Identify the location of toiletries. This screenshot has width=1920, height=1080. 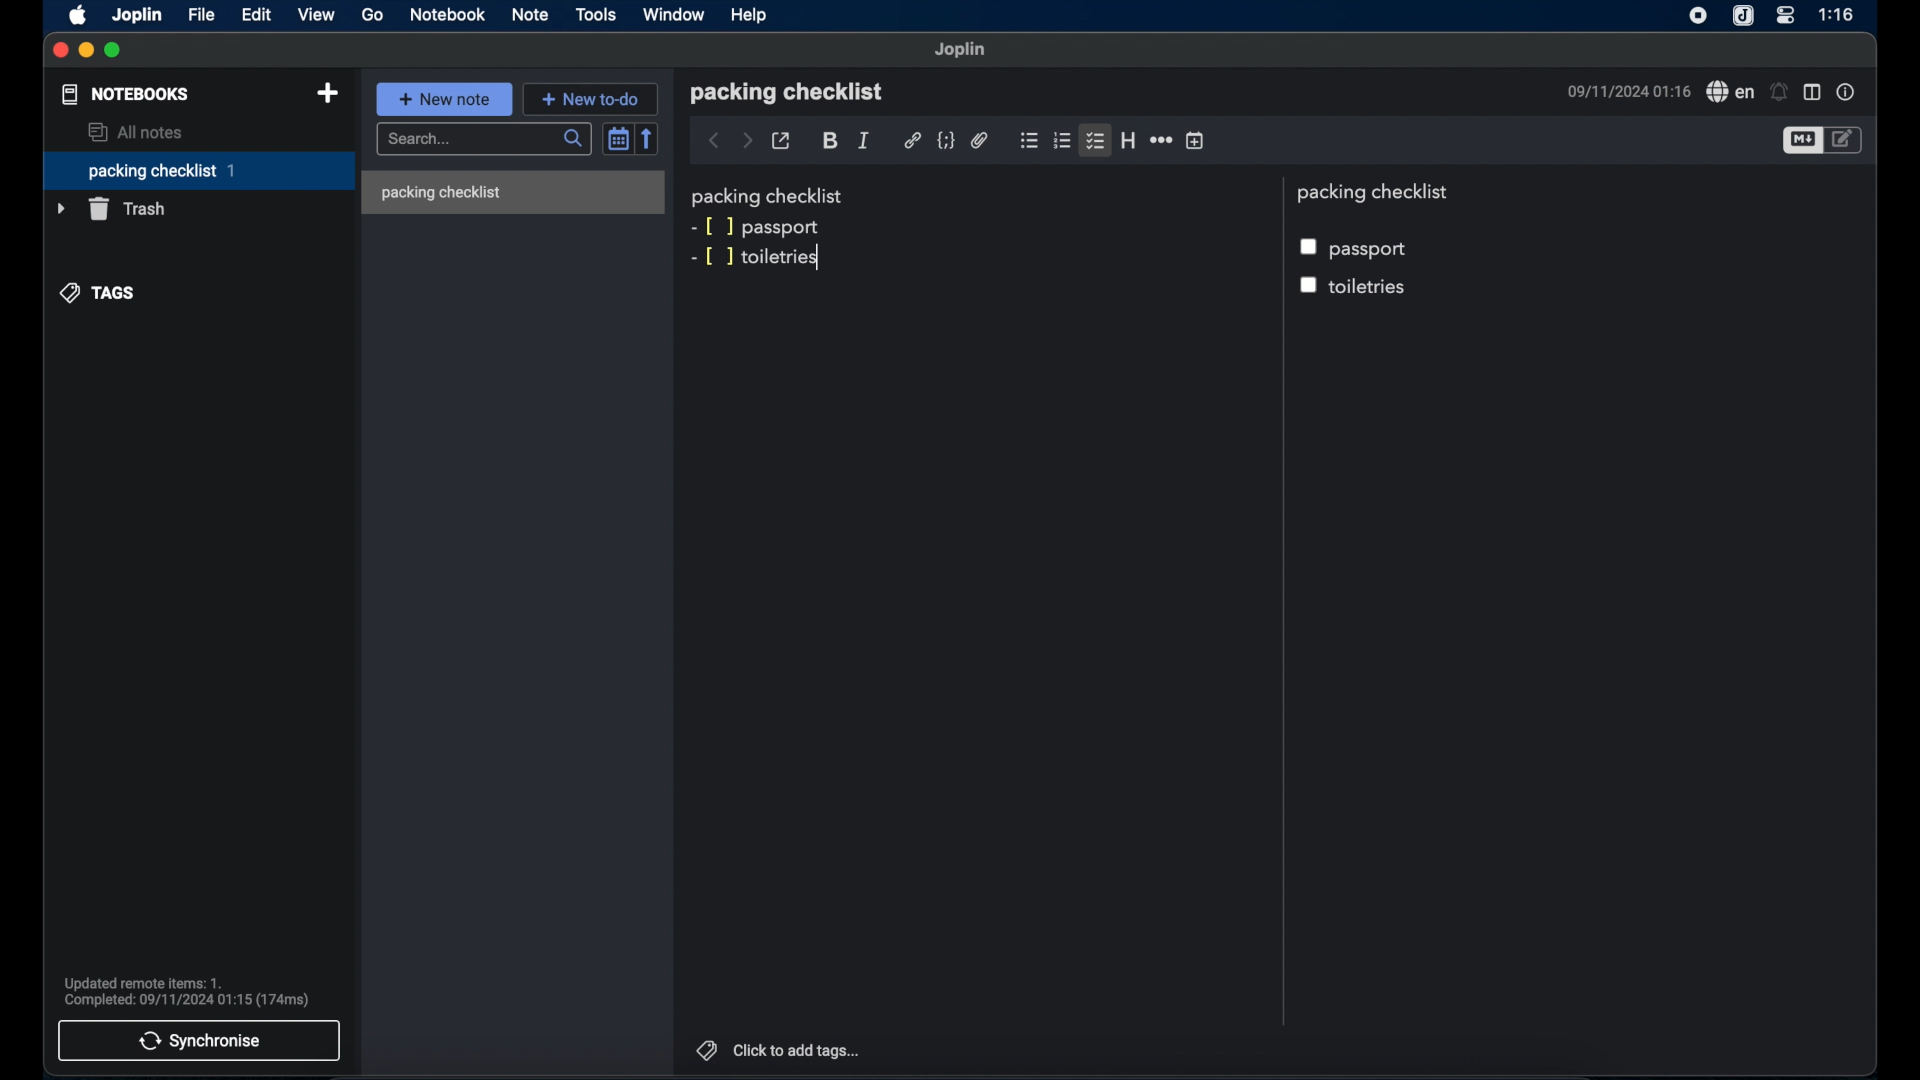
(1357, 287).